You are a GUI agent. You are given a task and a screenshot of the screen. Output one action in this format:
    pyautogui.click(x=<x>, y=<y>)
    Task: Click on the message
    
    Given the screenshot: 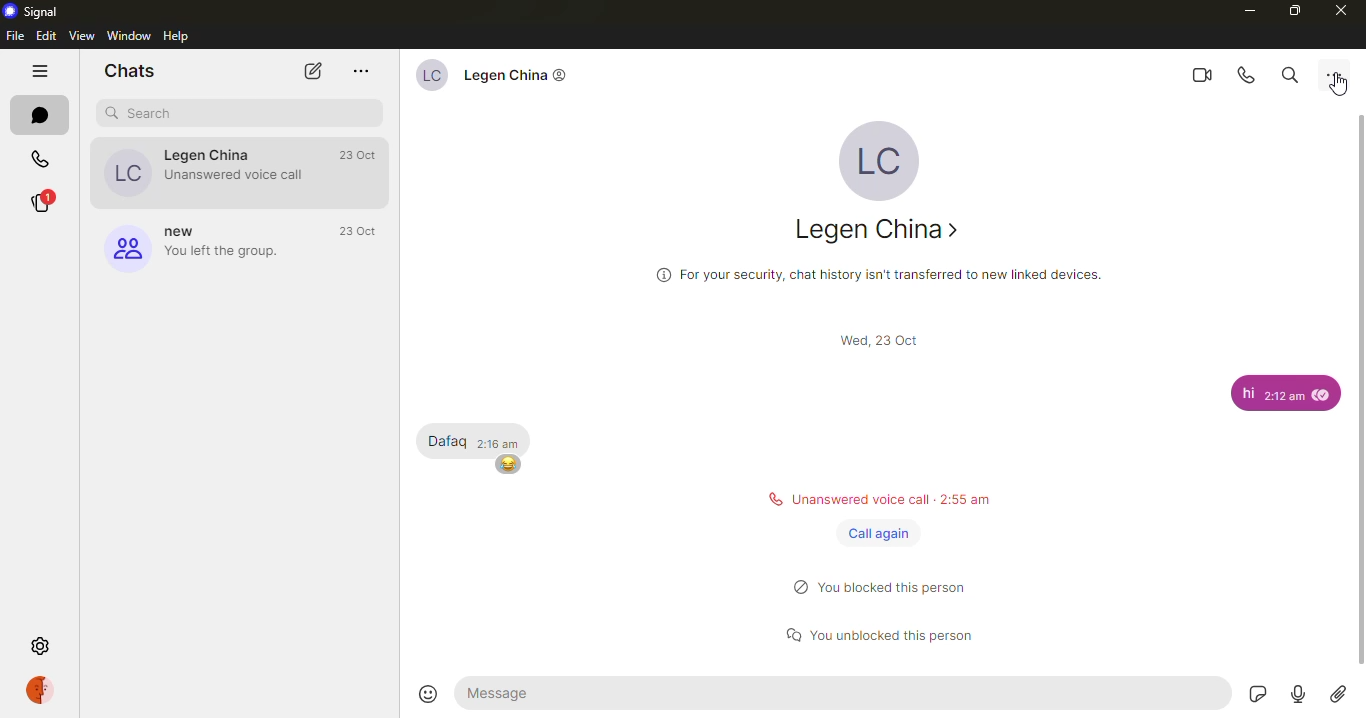 What is the action you would take?
    pyautogui.click(x=447, y=440)
    